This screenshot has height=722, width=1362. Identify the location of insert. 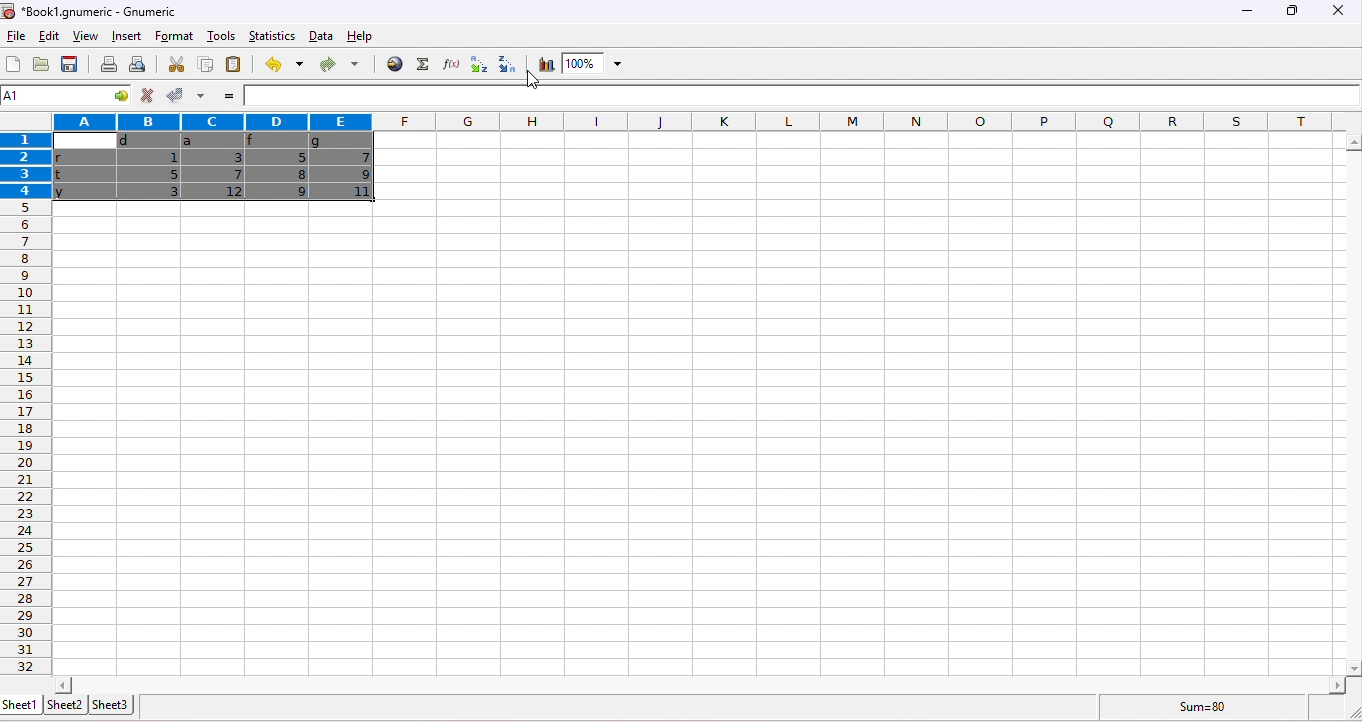
(125, 36).